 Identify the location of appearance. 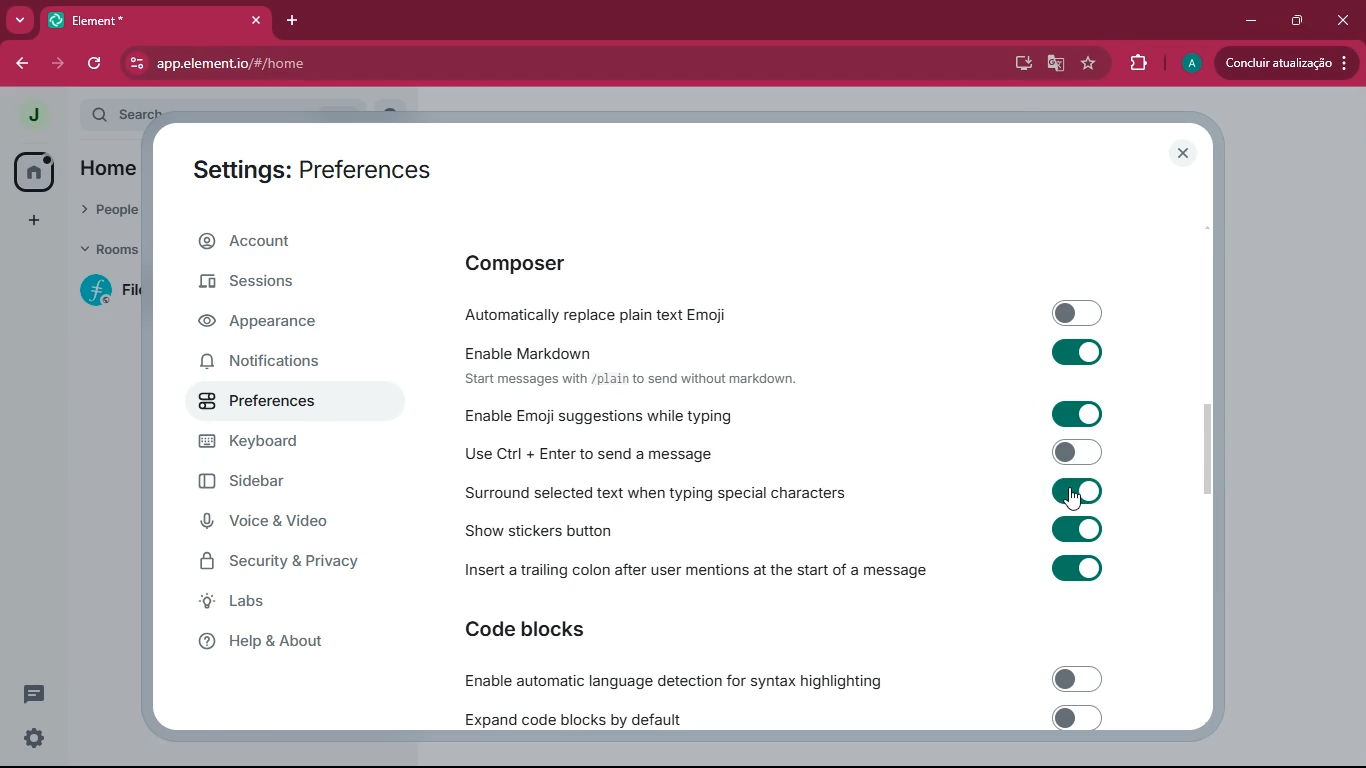
(268, 325).